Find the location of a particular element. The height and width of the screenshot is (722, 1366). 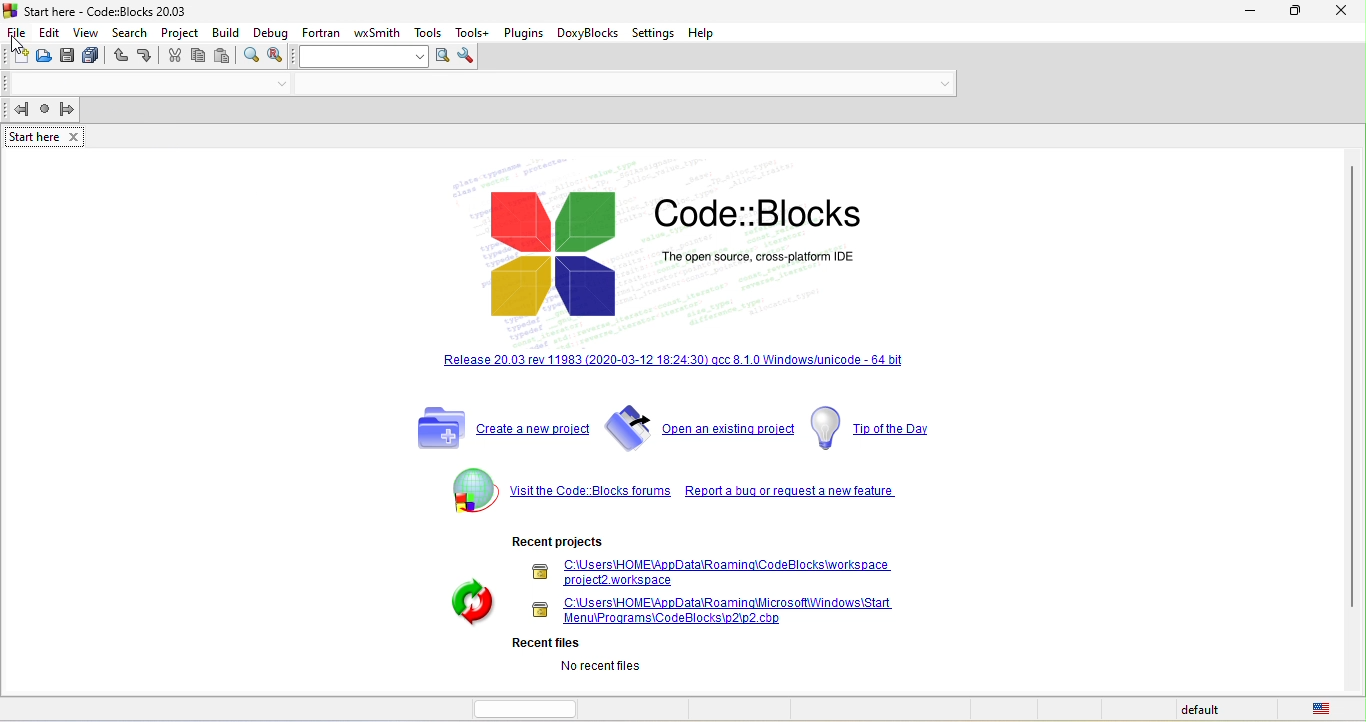

new is located at coordinates (17, 57).